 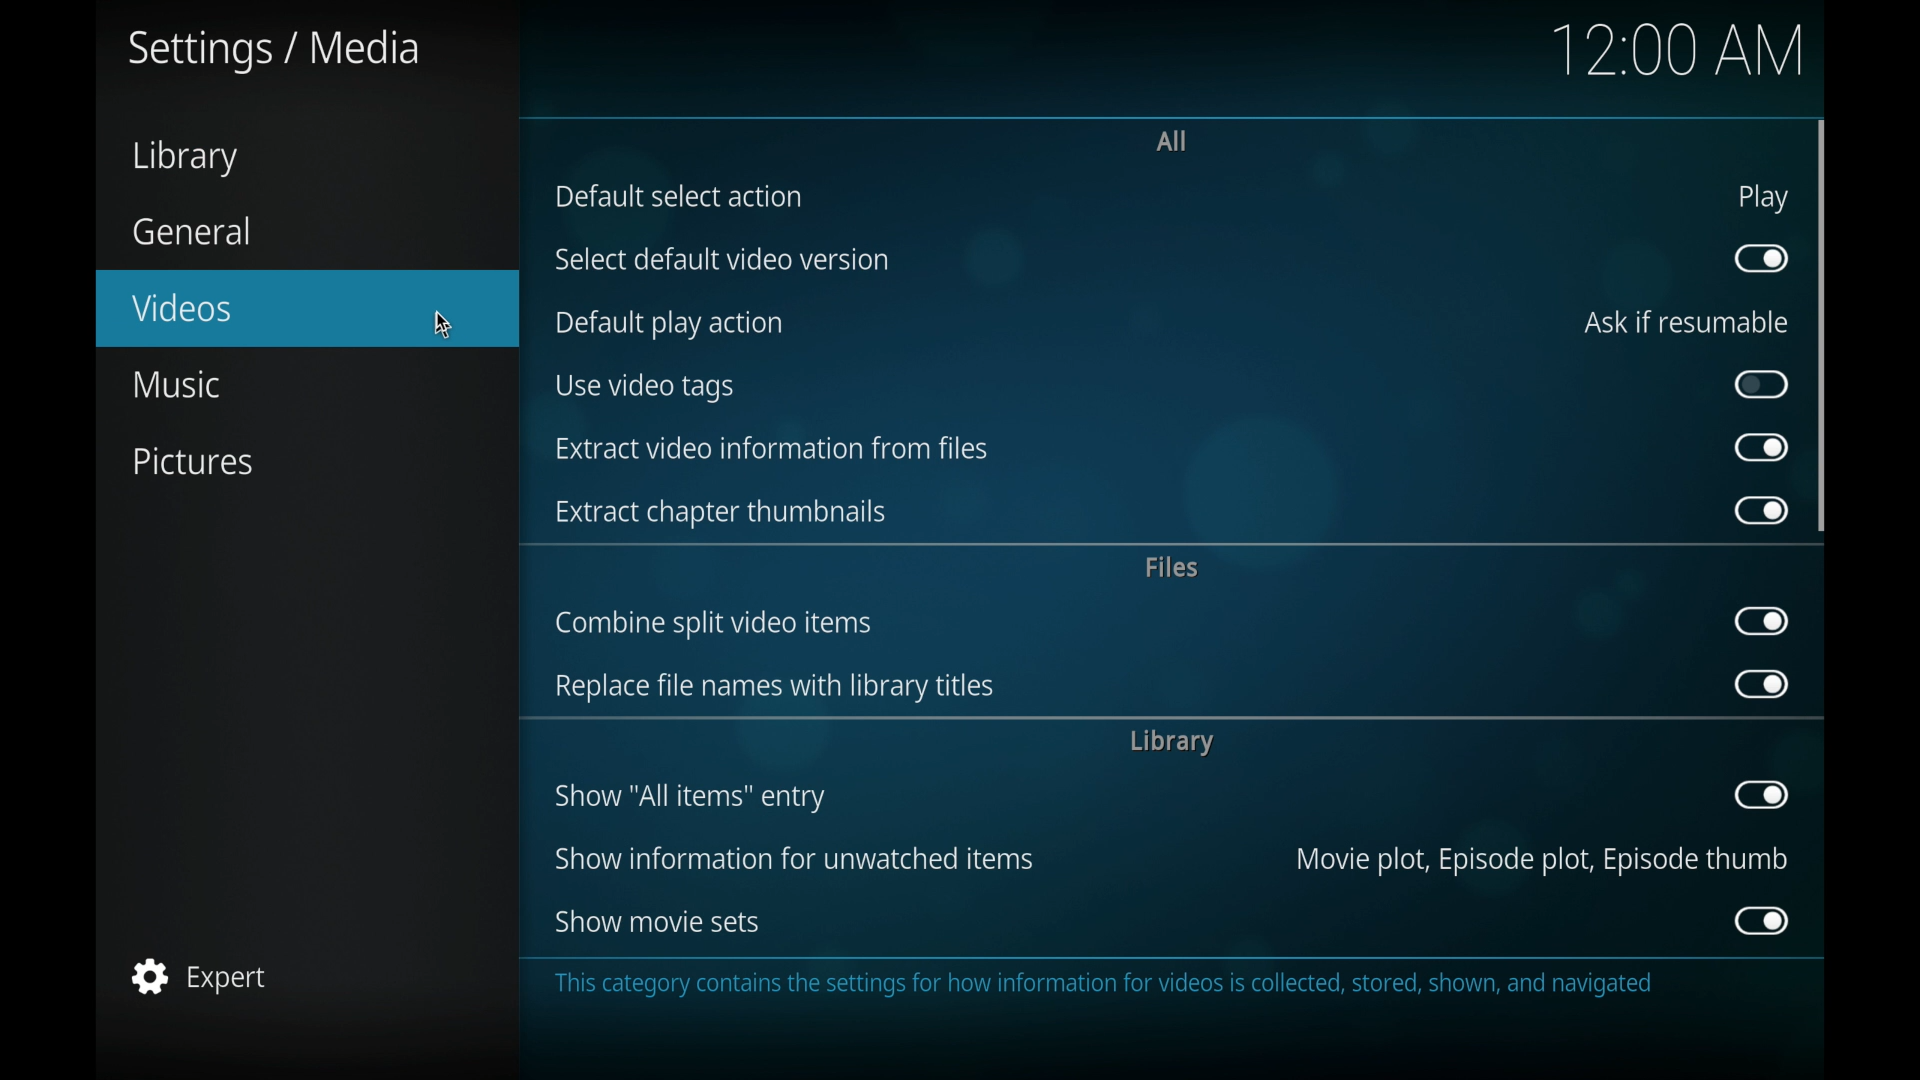 I want to click on settings/media, so click(x=272, y=50).